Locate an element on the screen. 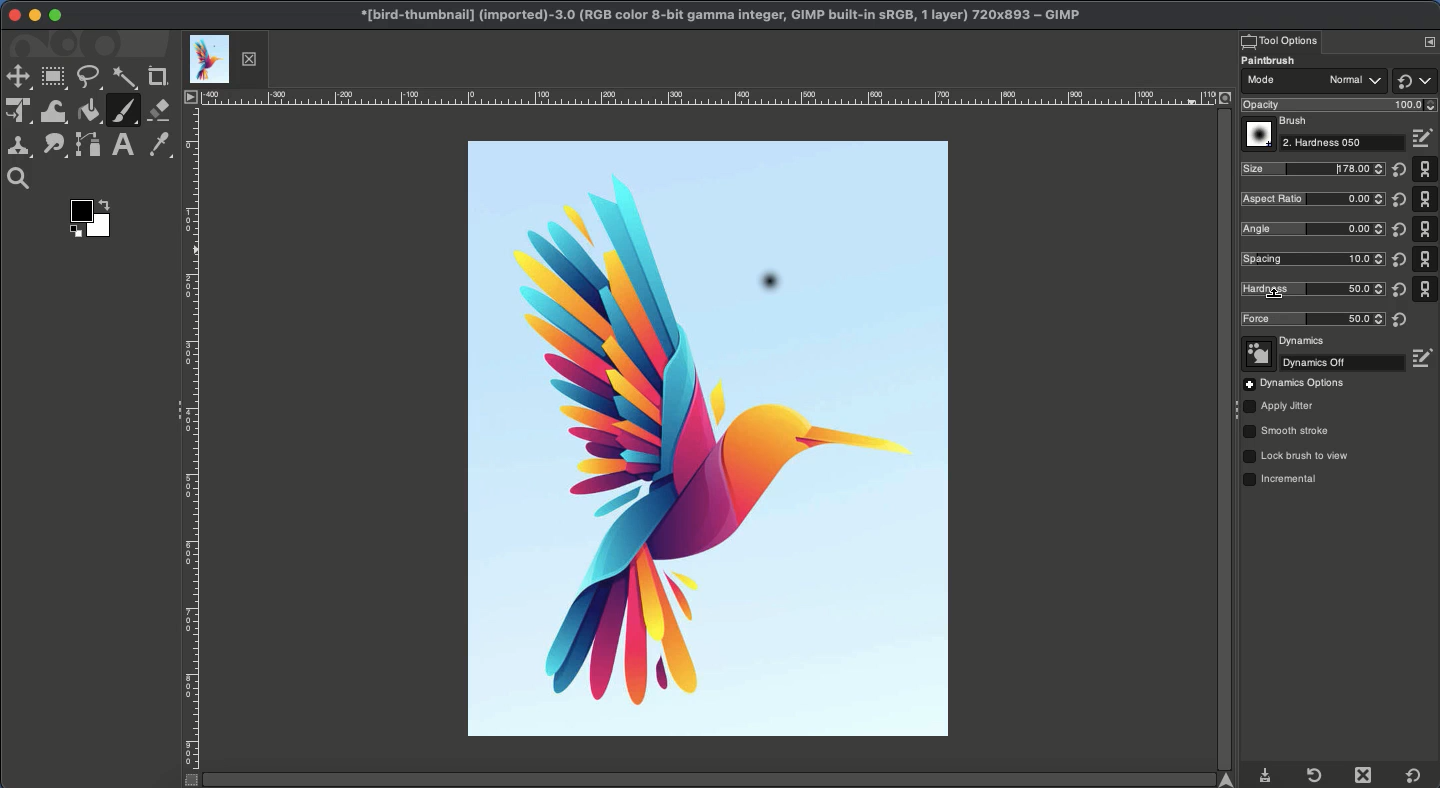 Image resolution: width=1440 pixels, height=788 pixels. image is located at coordinates (875, 286).